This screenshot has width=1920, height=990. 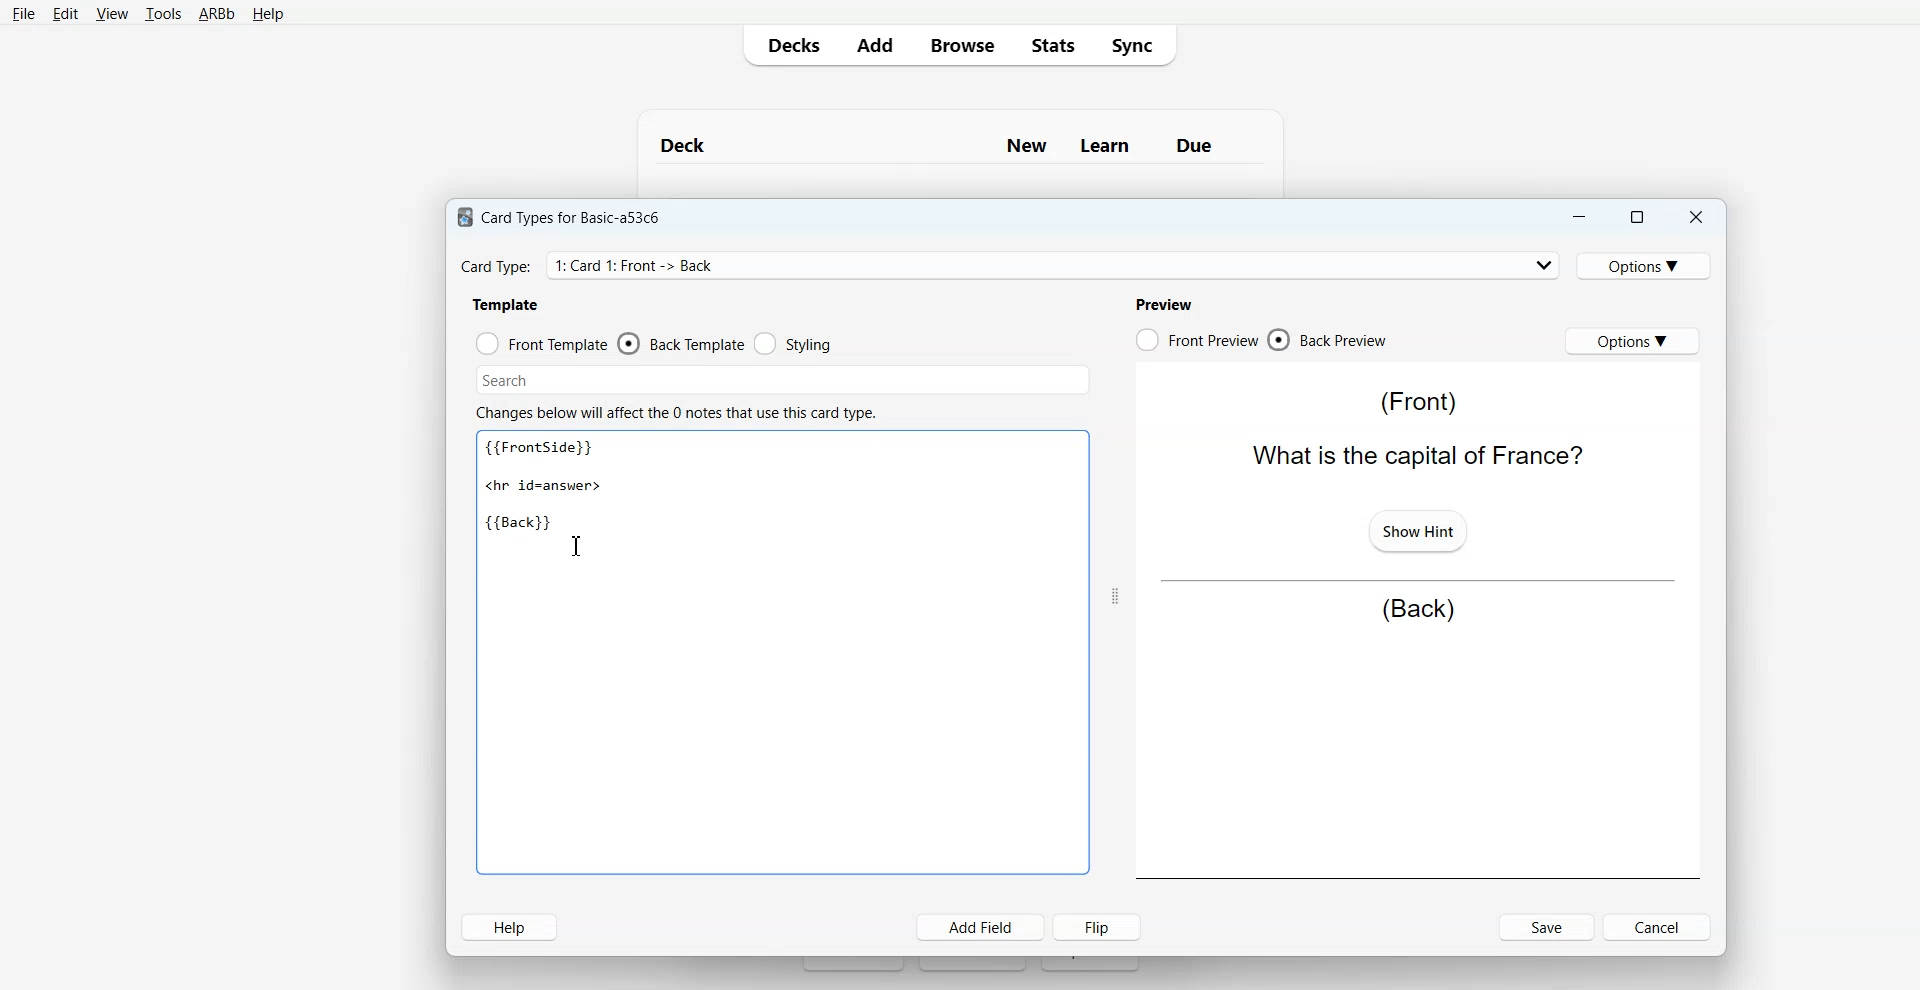 What do you see at coordinates (1328, 340) in the screenshot?
I see `Back Preview` at bounding box center [1328, 340].